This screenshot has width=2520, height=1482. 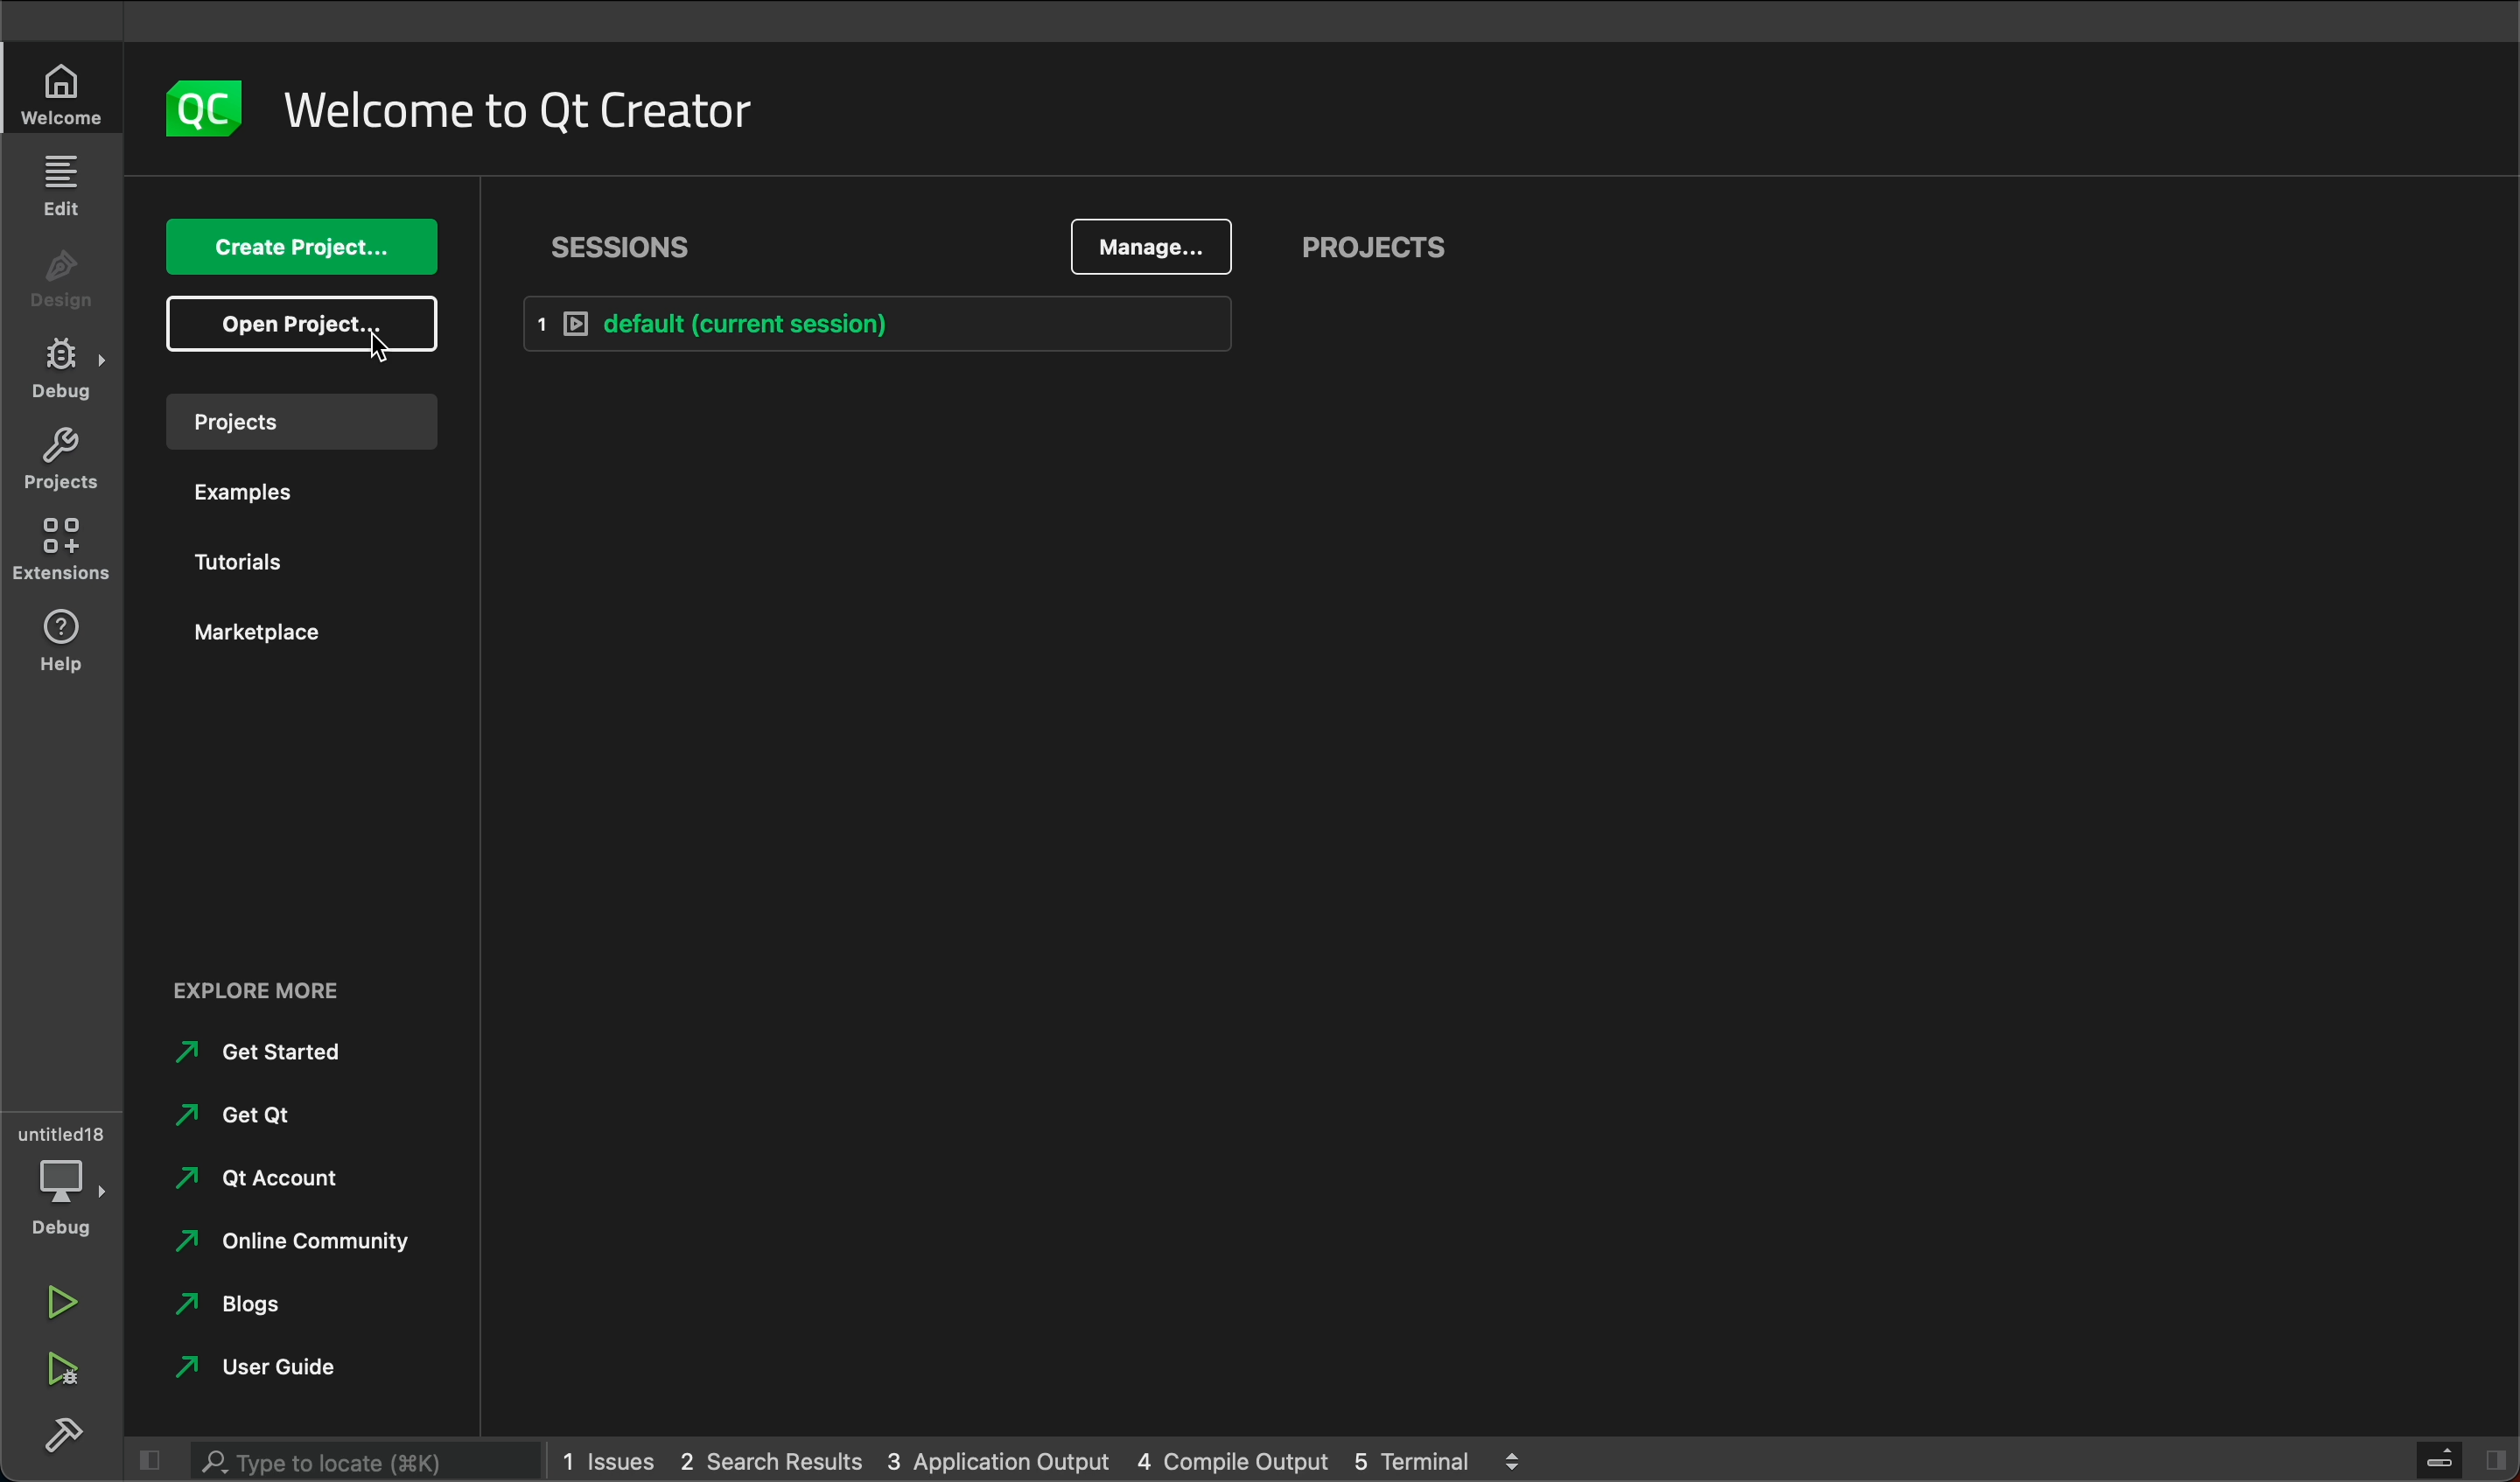 I want to click on debug, so click(x=70, y=1197).